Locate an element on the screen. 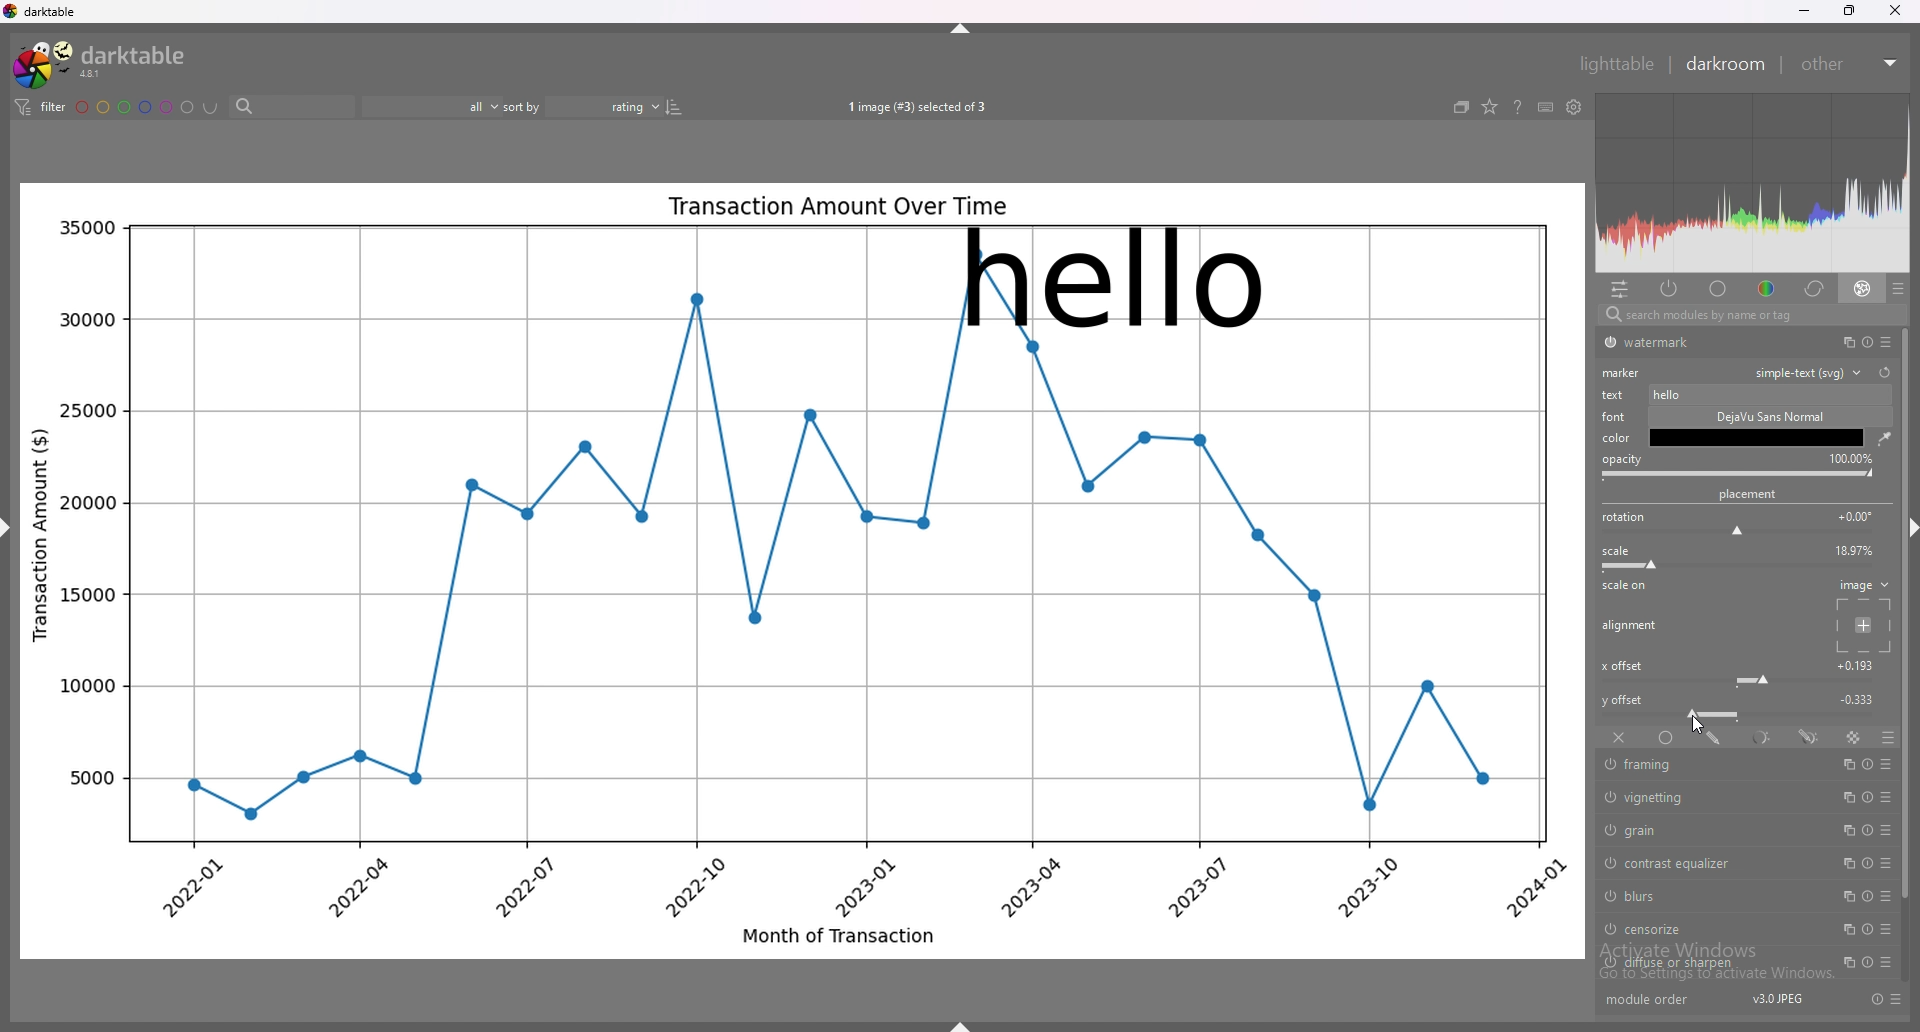  opacity bar is located at coordinates (1738, 475).